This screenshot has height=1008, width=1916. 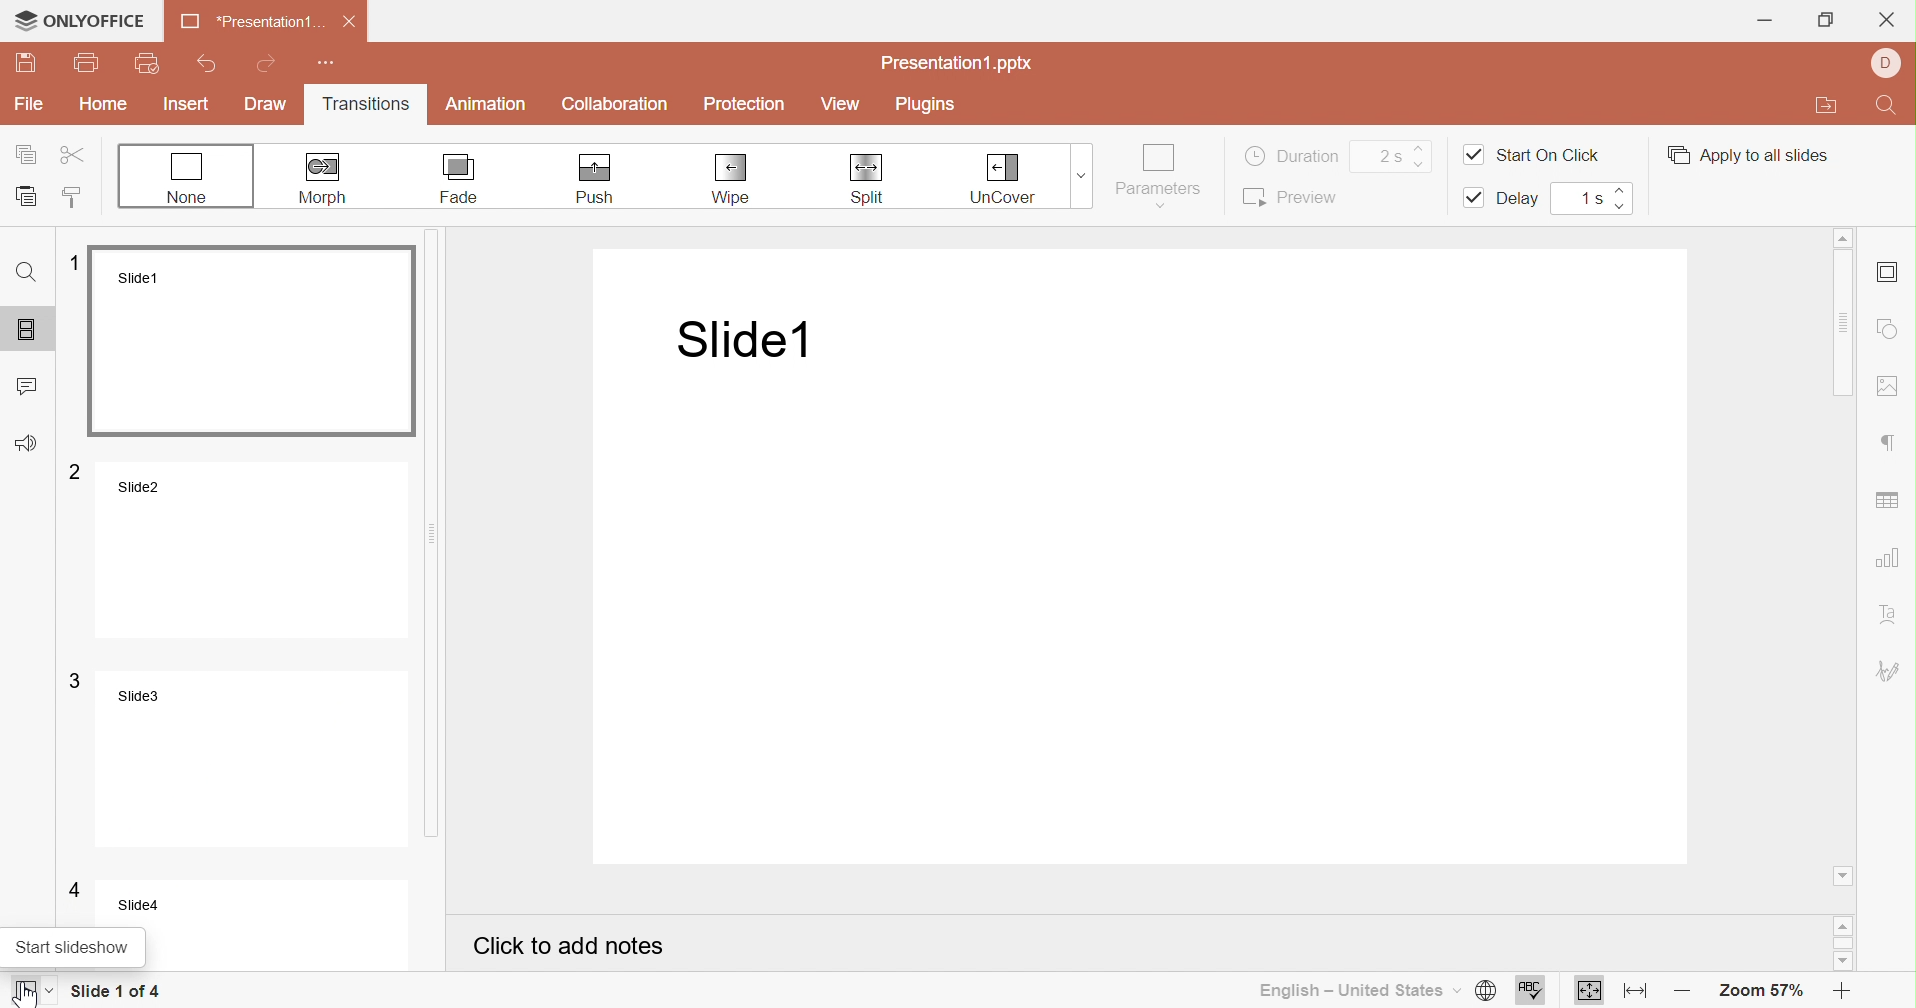 I want to click on Undo, so click(x=210, y=60).